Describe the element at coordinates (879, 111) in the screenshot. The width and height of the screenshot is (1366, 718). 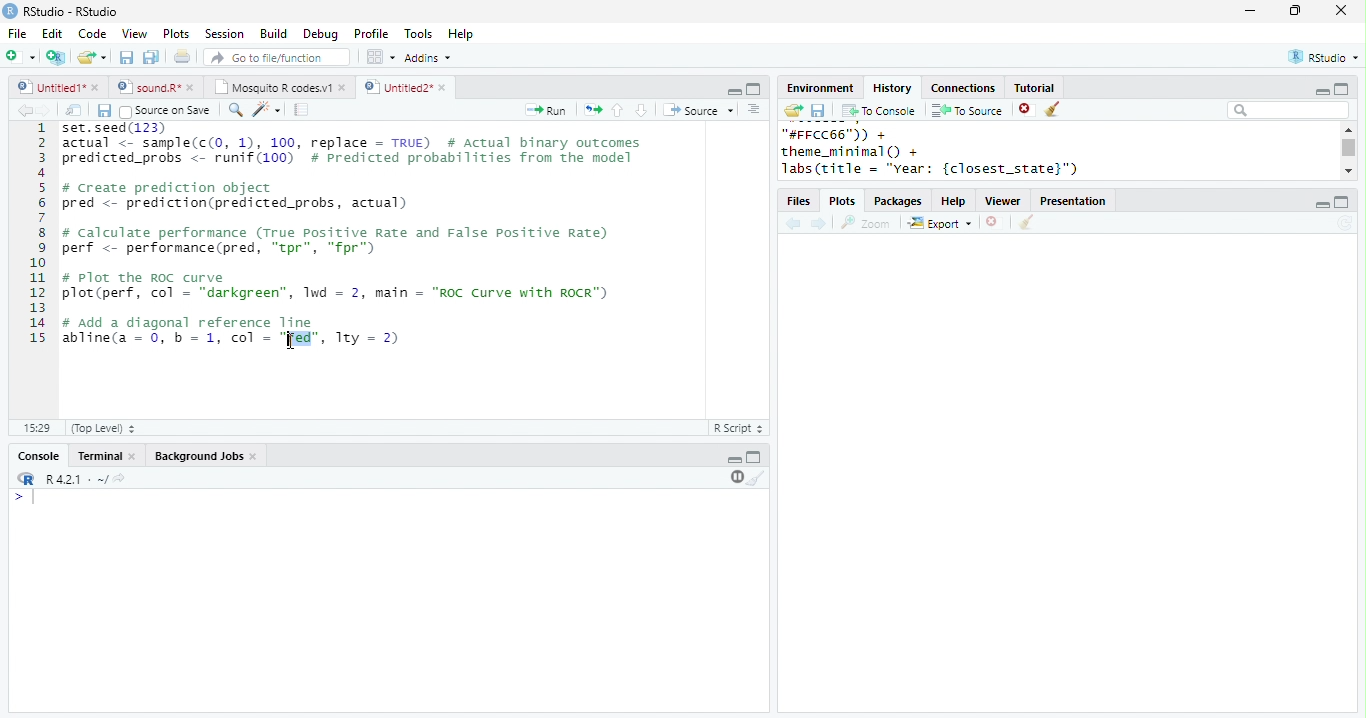
I see `To console` at that location.